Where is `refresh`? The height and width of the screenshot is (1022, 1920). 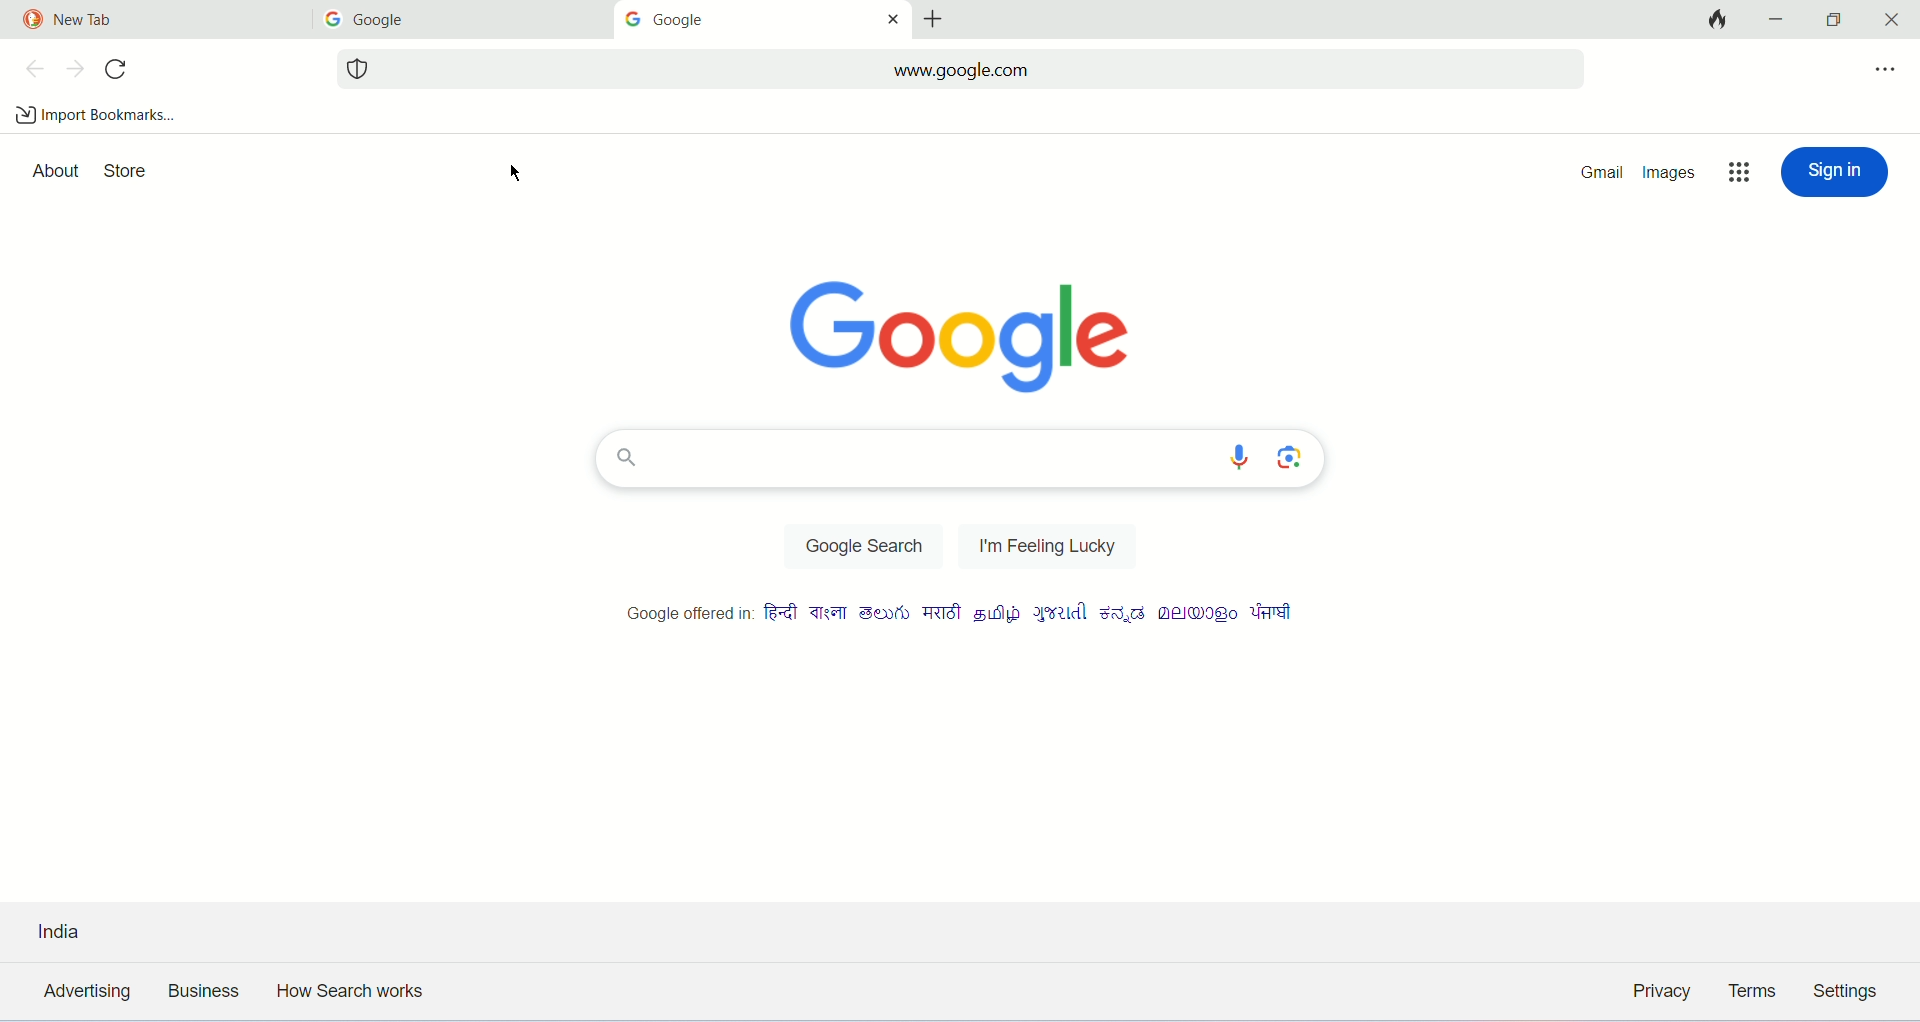
refresh is located at coordinates (121, 72).